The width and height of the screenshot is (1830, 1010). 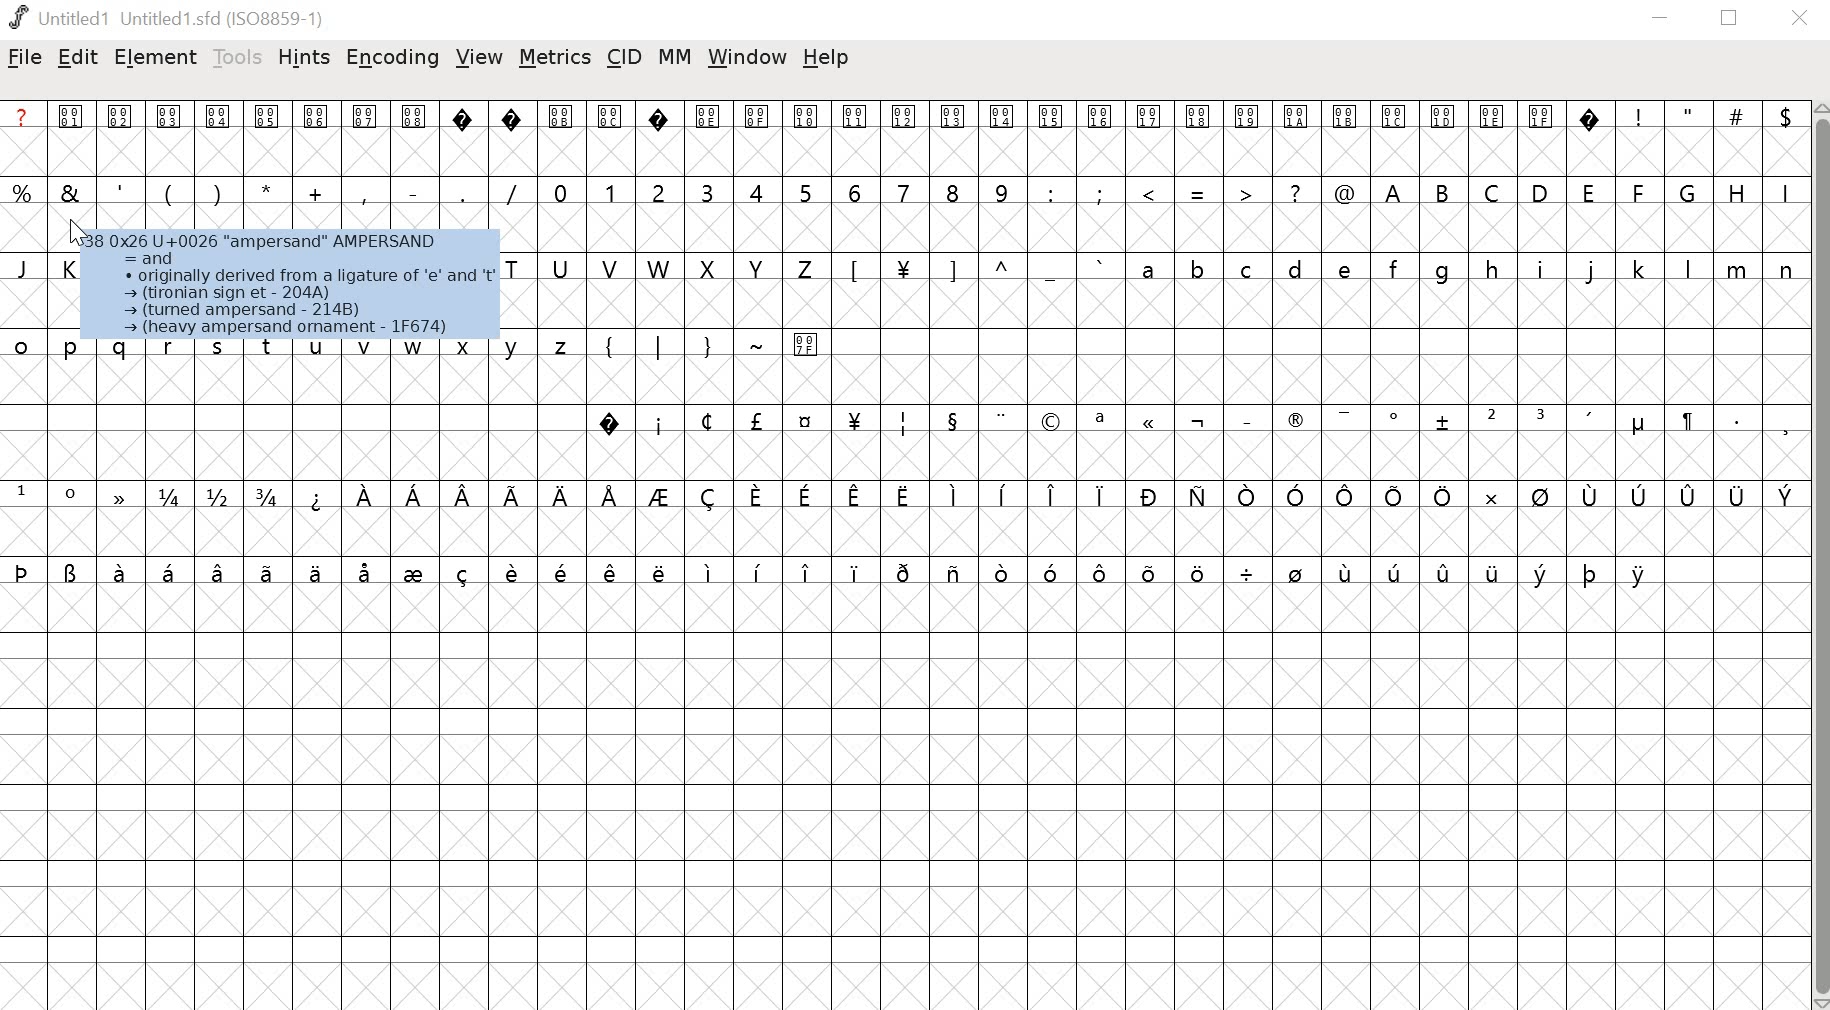 What do you see at coordinates (412, 189) in the screenshot?
I see `-` at bounding box center [412, 189].